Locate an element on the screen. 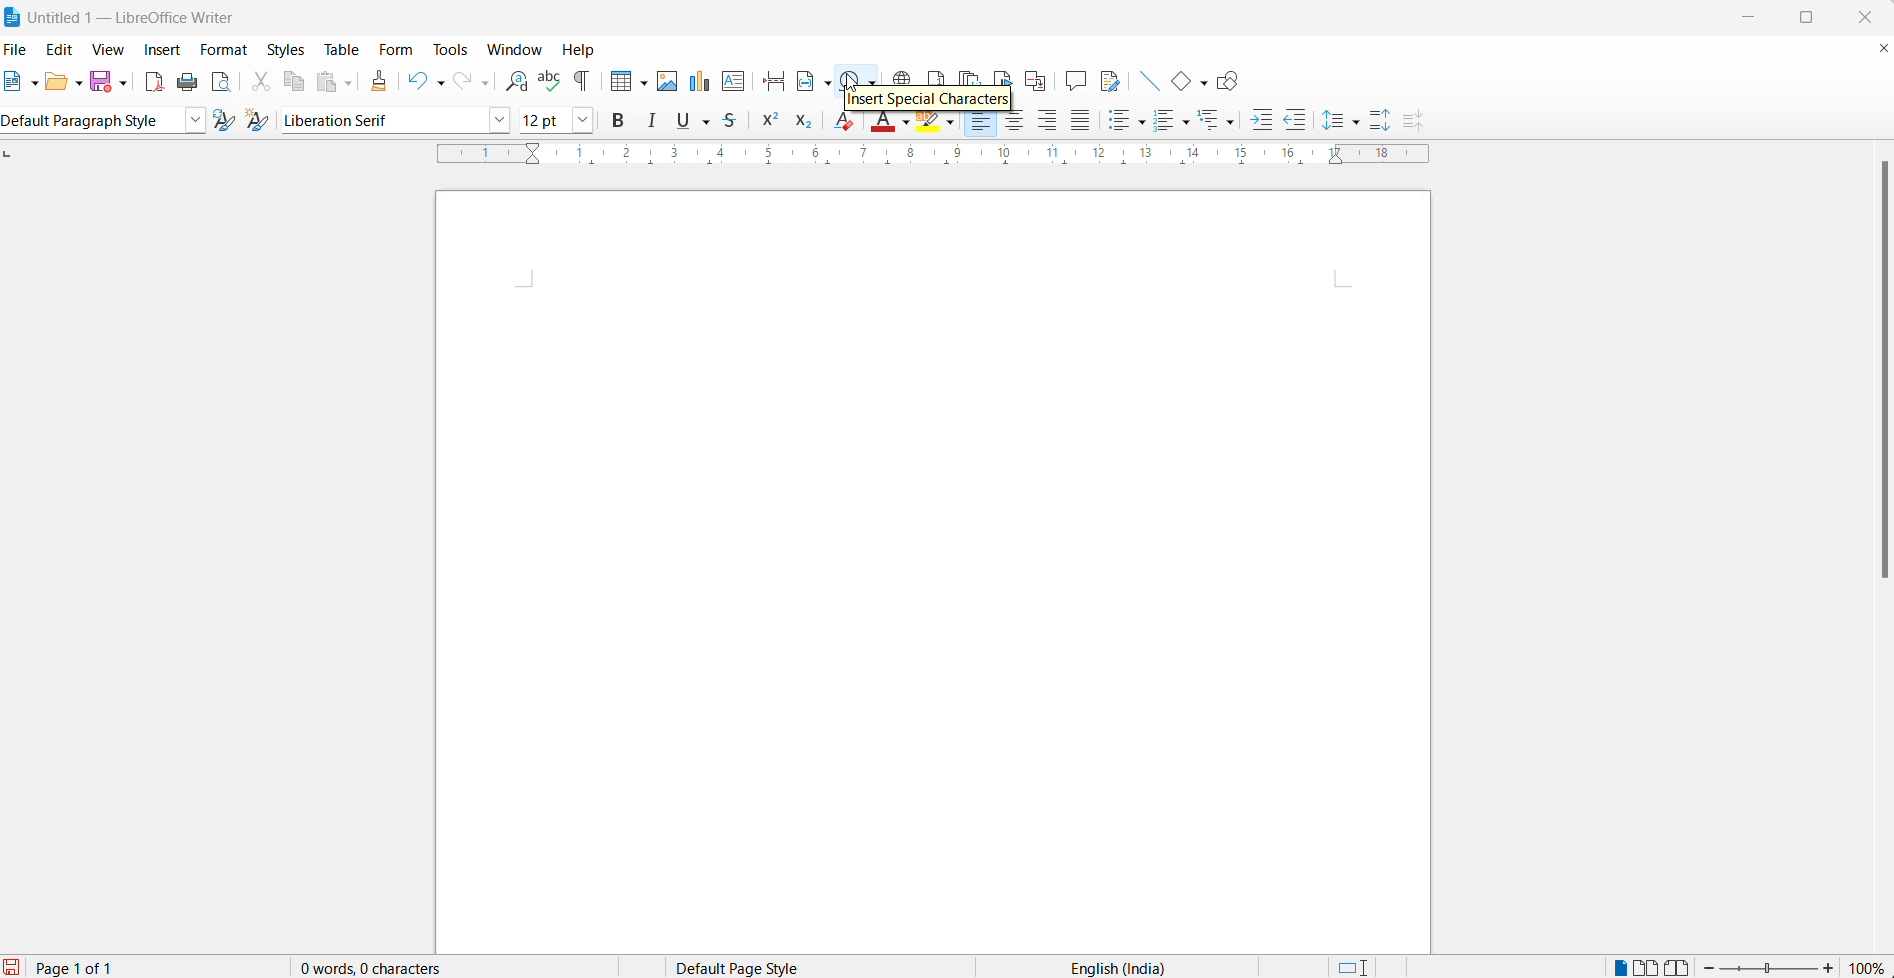 This screenshot has width=1894, height=978. edit is located at coordinates (65, 47).